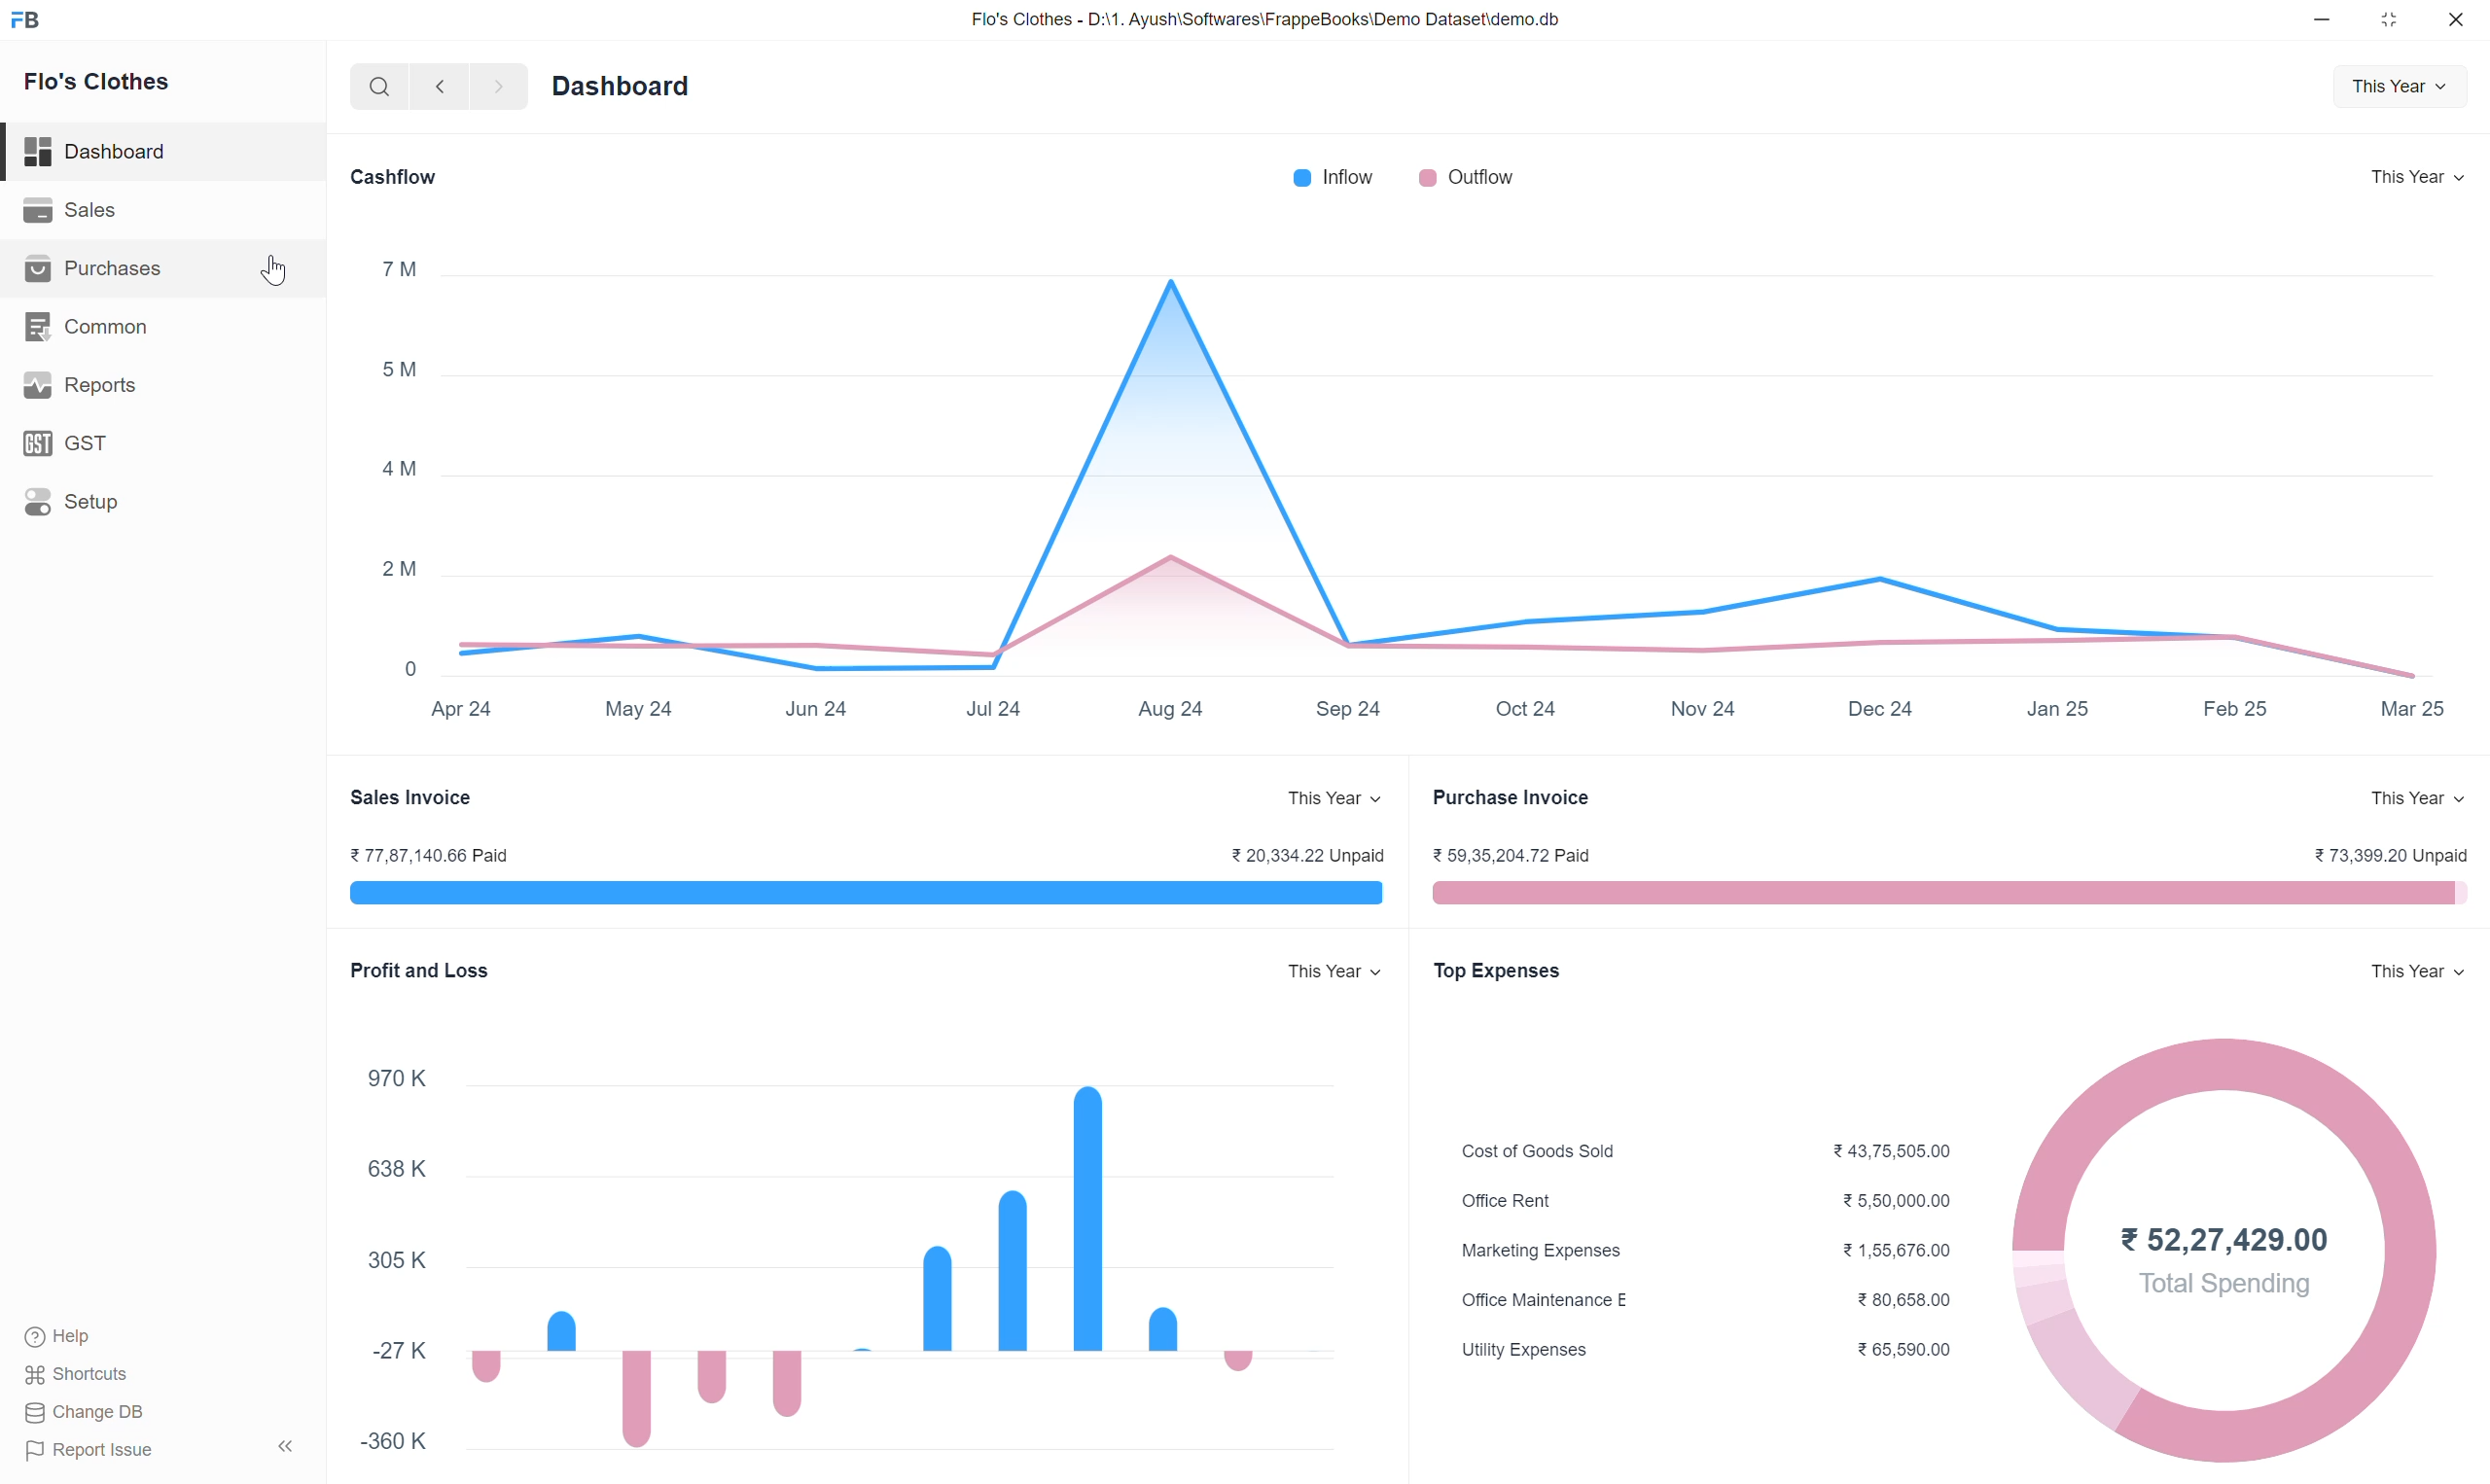  I want to click on ¥ 59,35,204.72 Paid, so click(1505, 854).